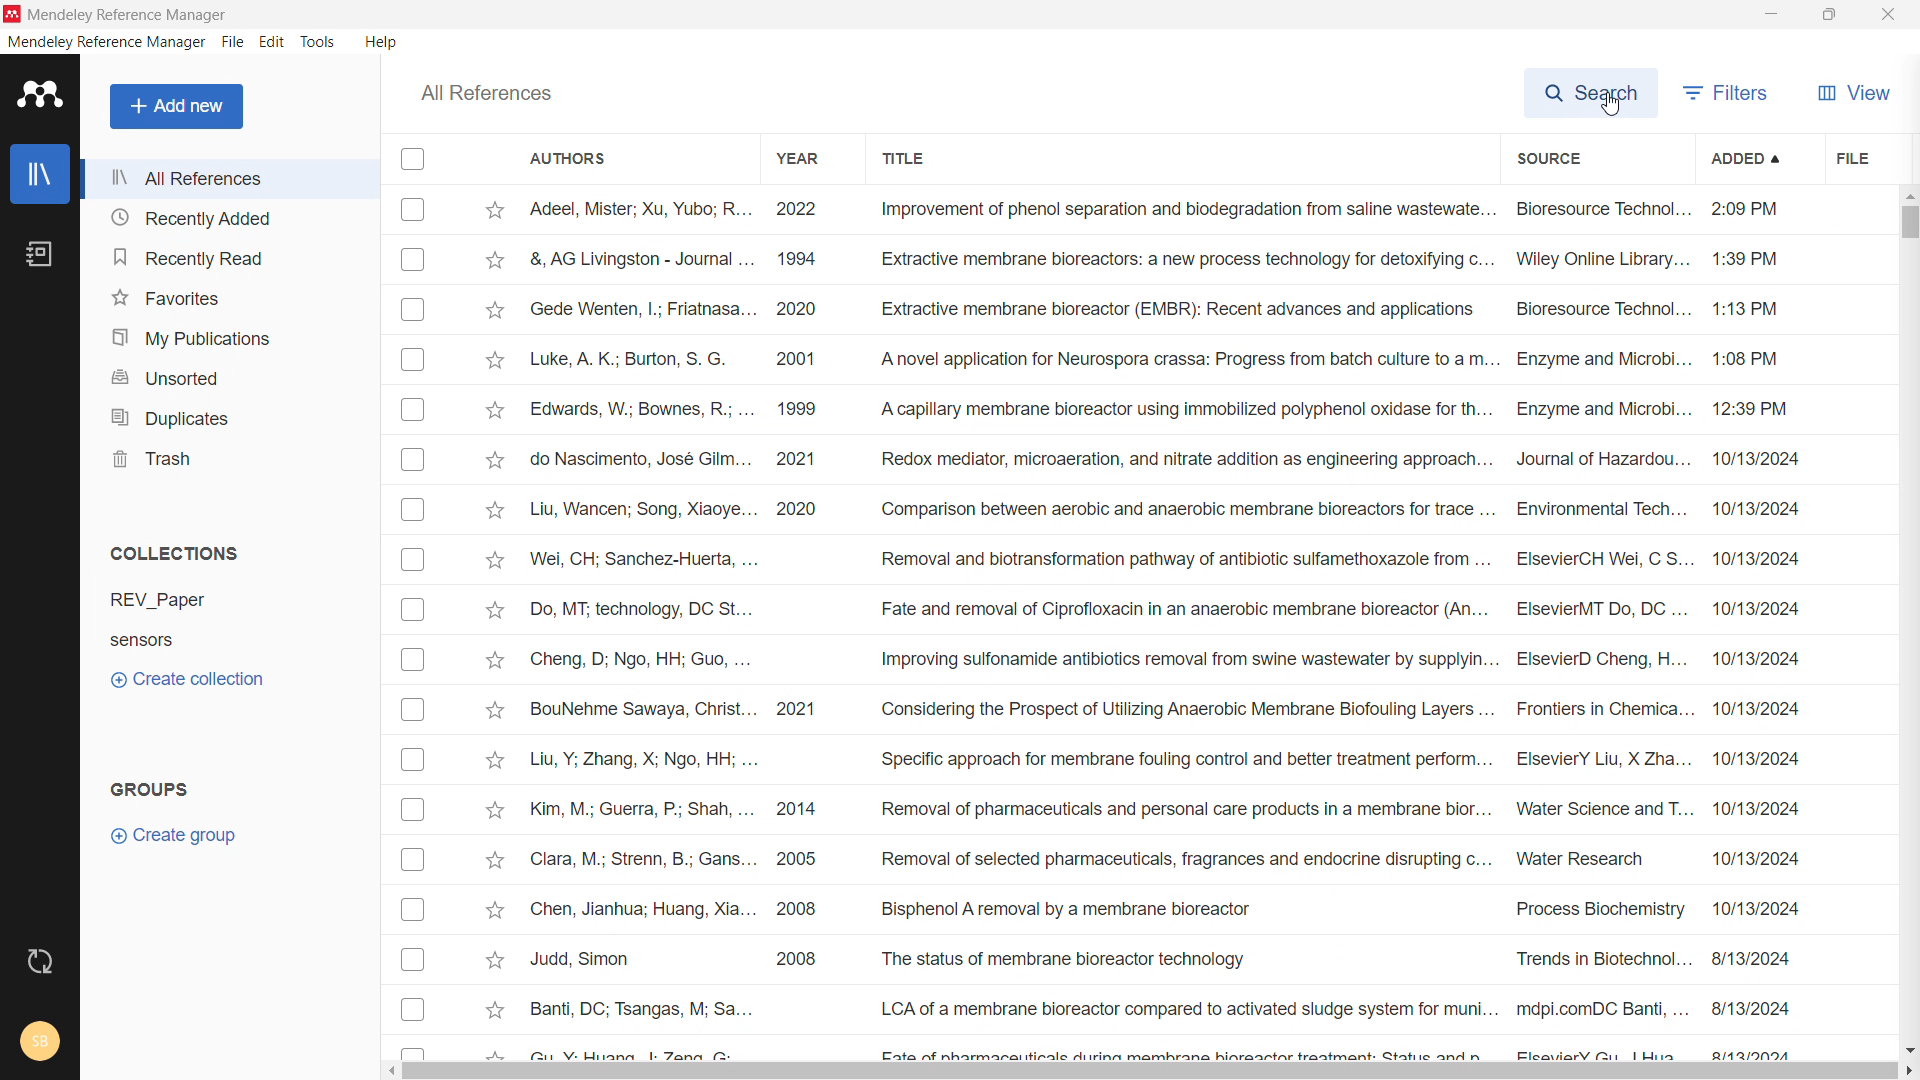 The width and height of the screenshot is (1920, 1080). Describe the element at coordinates (1190, 308) in the screenshot. I see `Gsede Wenten, |; Friatnasa... 2020 Extractive membrane bioreactor (EMBR): Recent advances and applications Bioresource Technol... 1:13 PM` at that location.